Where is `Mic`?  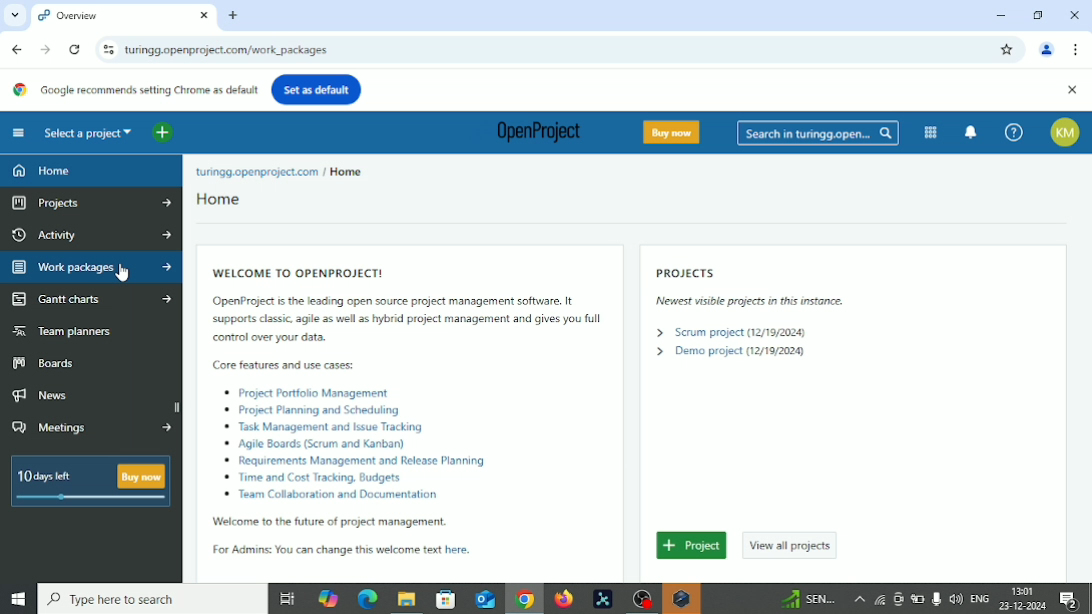
Mic is located at coordinates (936, 598).